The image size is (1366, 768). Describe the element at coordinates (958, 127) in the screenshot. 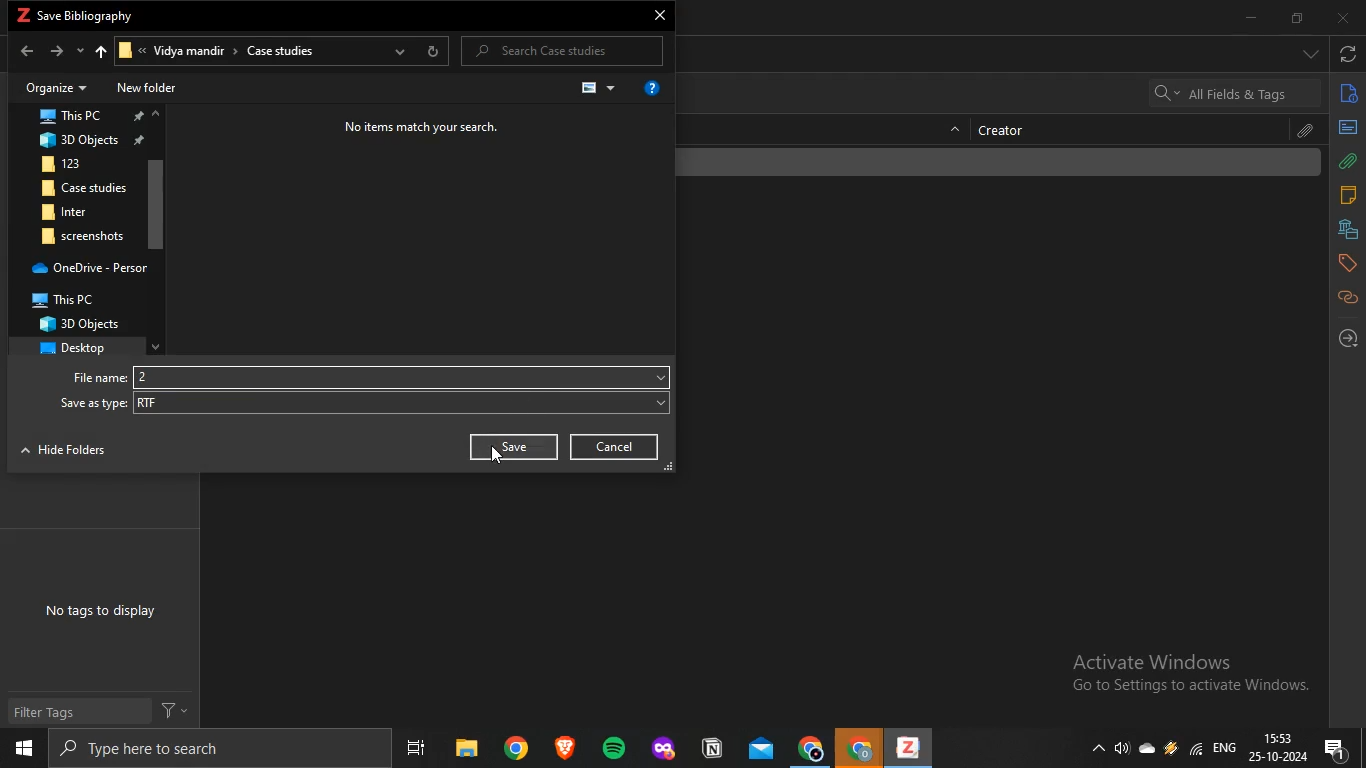

I see `hide` at that location.